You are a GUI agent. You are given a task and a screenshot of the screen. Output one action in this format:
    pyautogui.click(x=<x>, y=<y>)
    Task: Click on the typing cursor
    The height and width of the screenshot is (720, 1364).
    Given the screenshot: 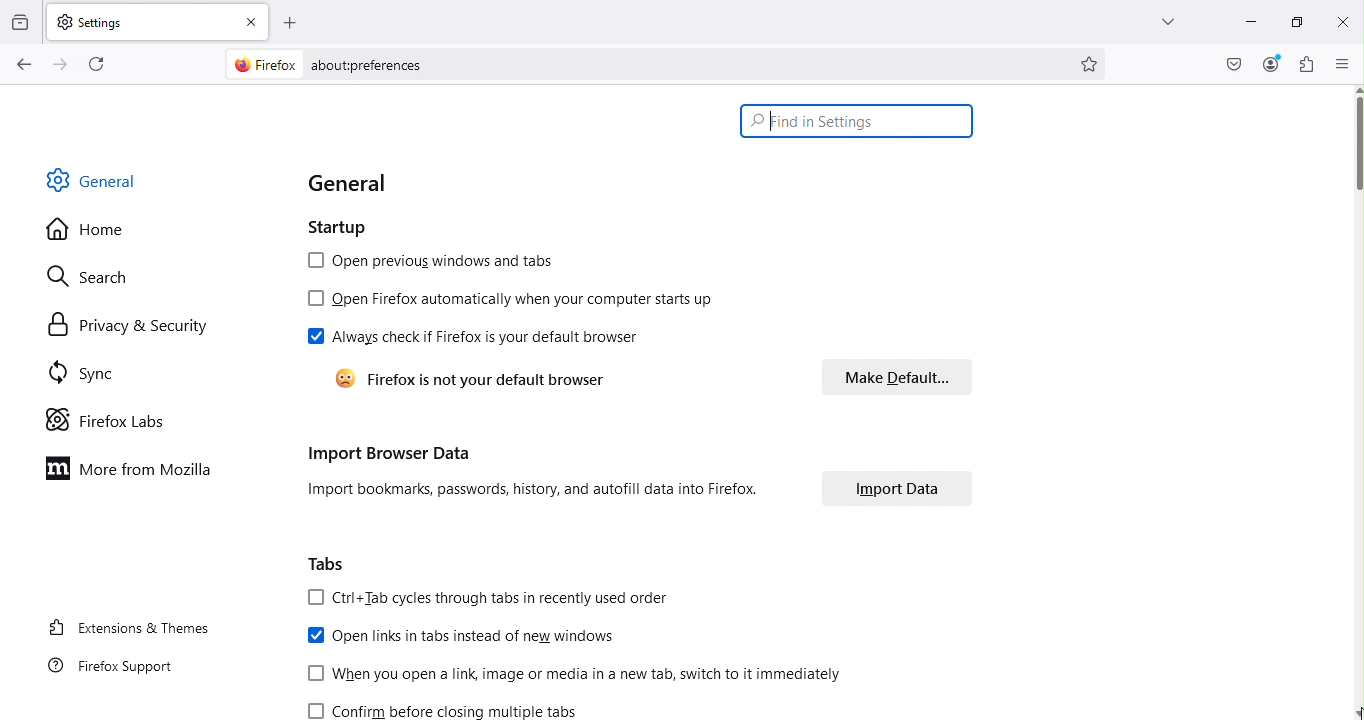 What is the action you would take?
    pyautogui.click(x=770, y=130)
    